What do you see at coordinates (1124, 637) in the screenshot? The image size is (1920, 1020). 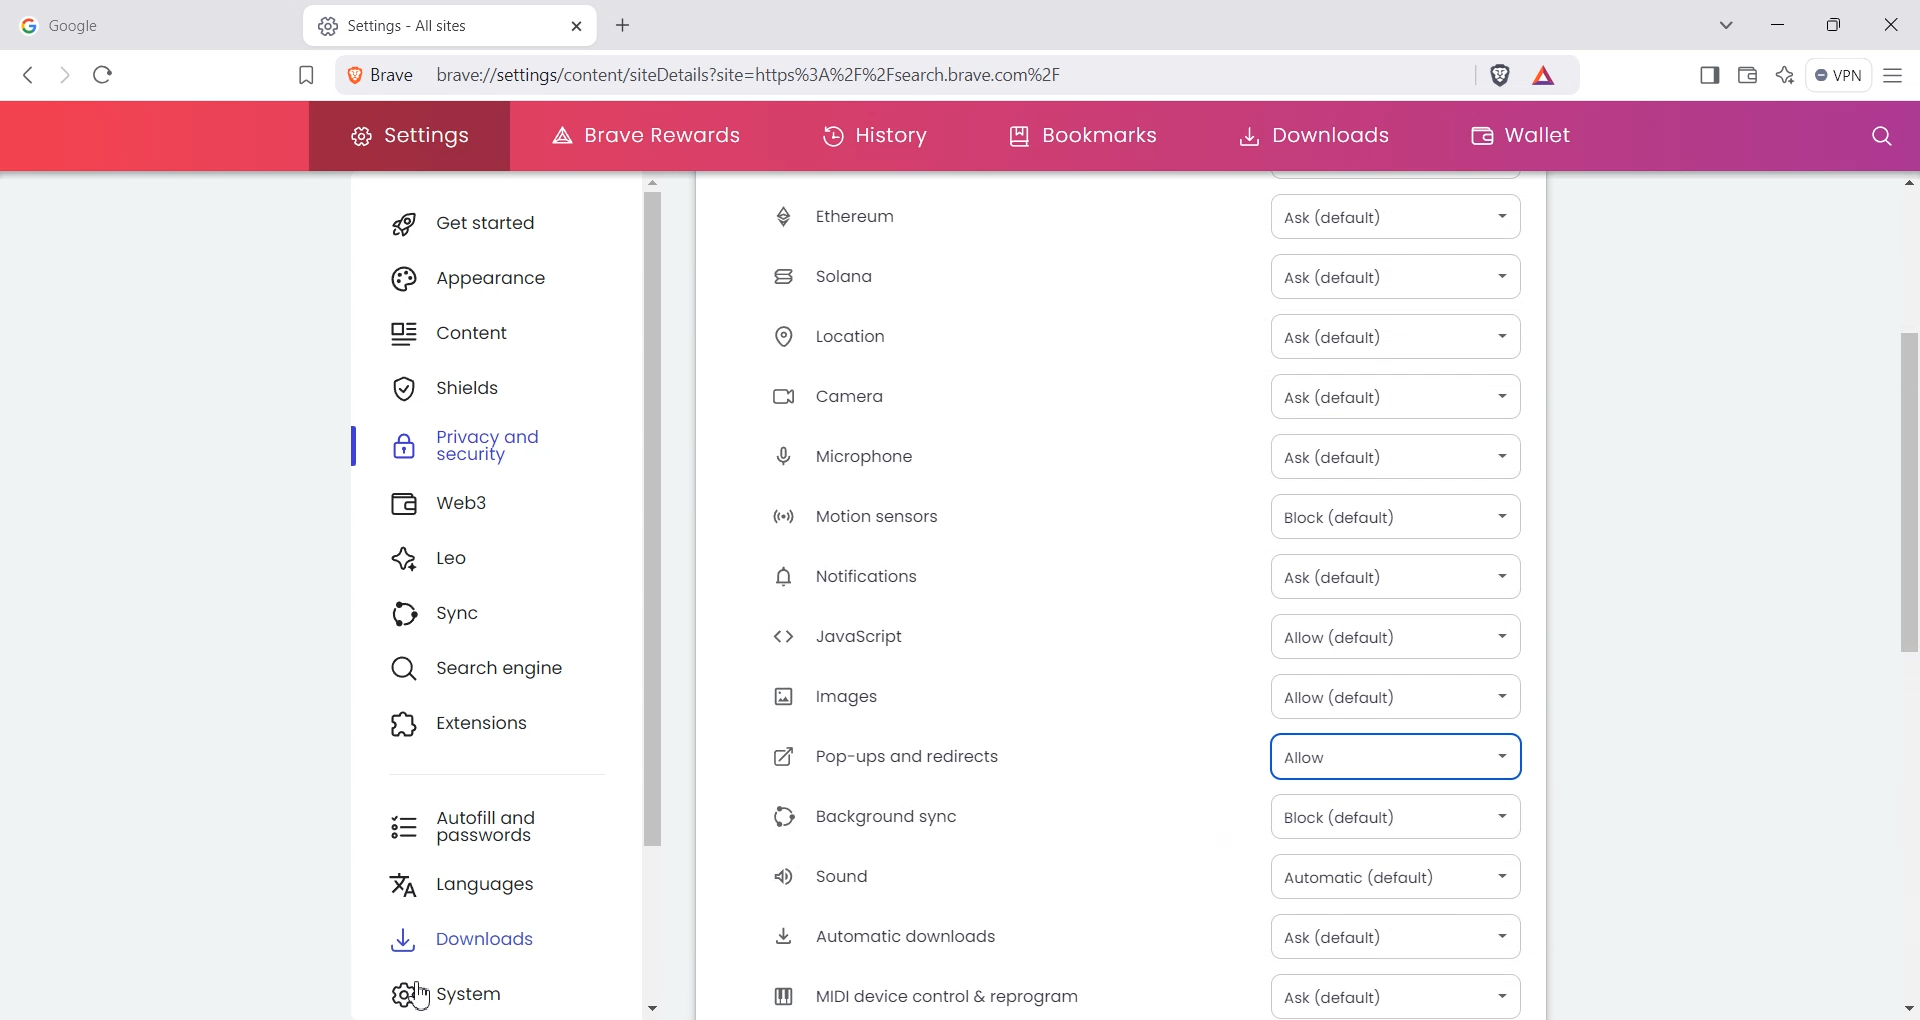 I see `JavaScript Allow (Default)` at bounding box center [1124, 637].